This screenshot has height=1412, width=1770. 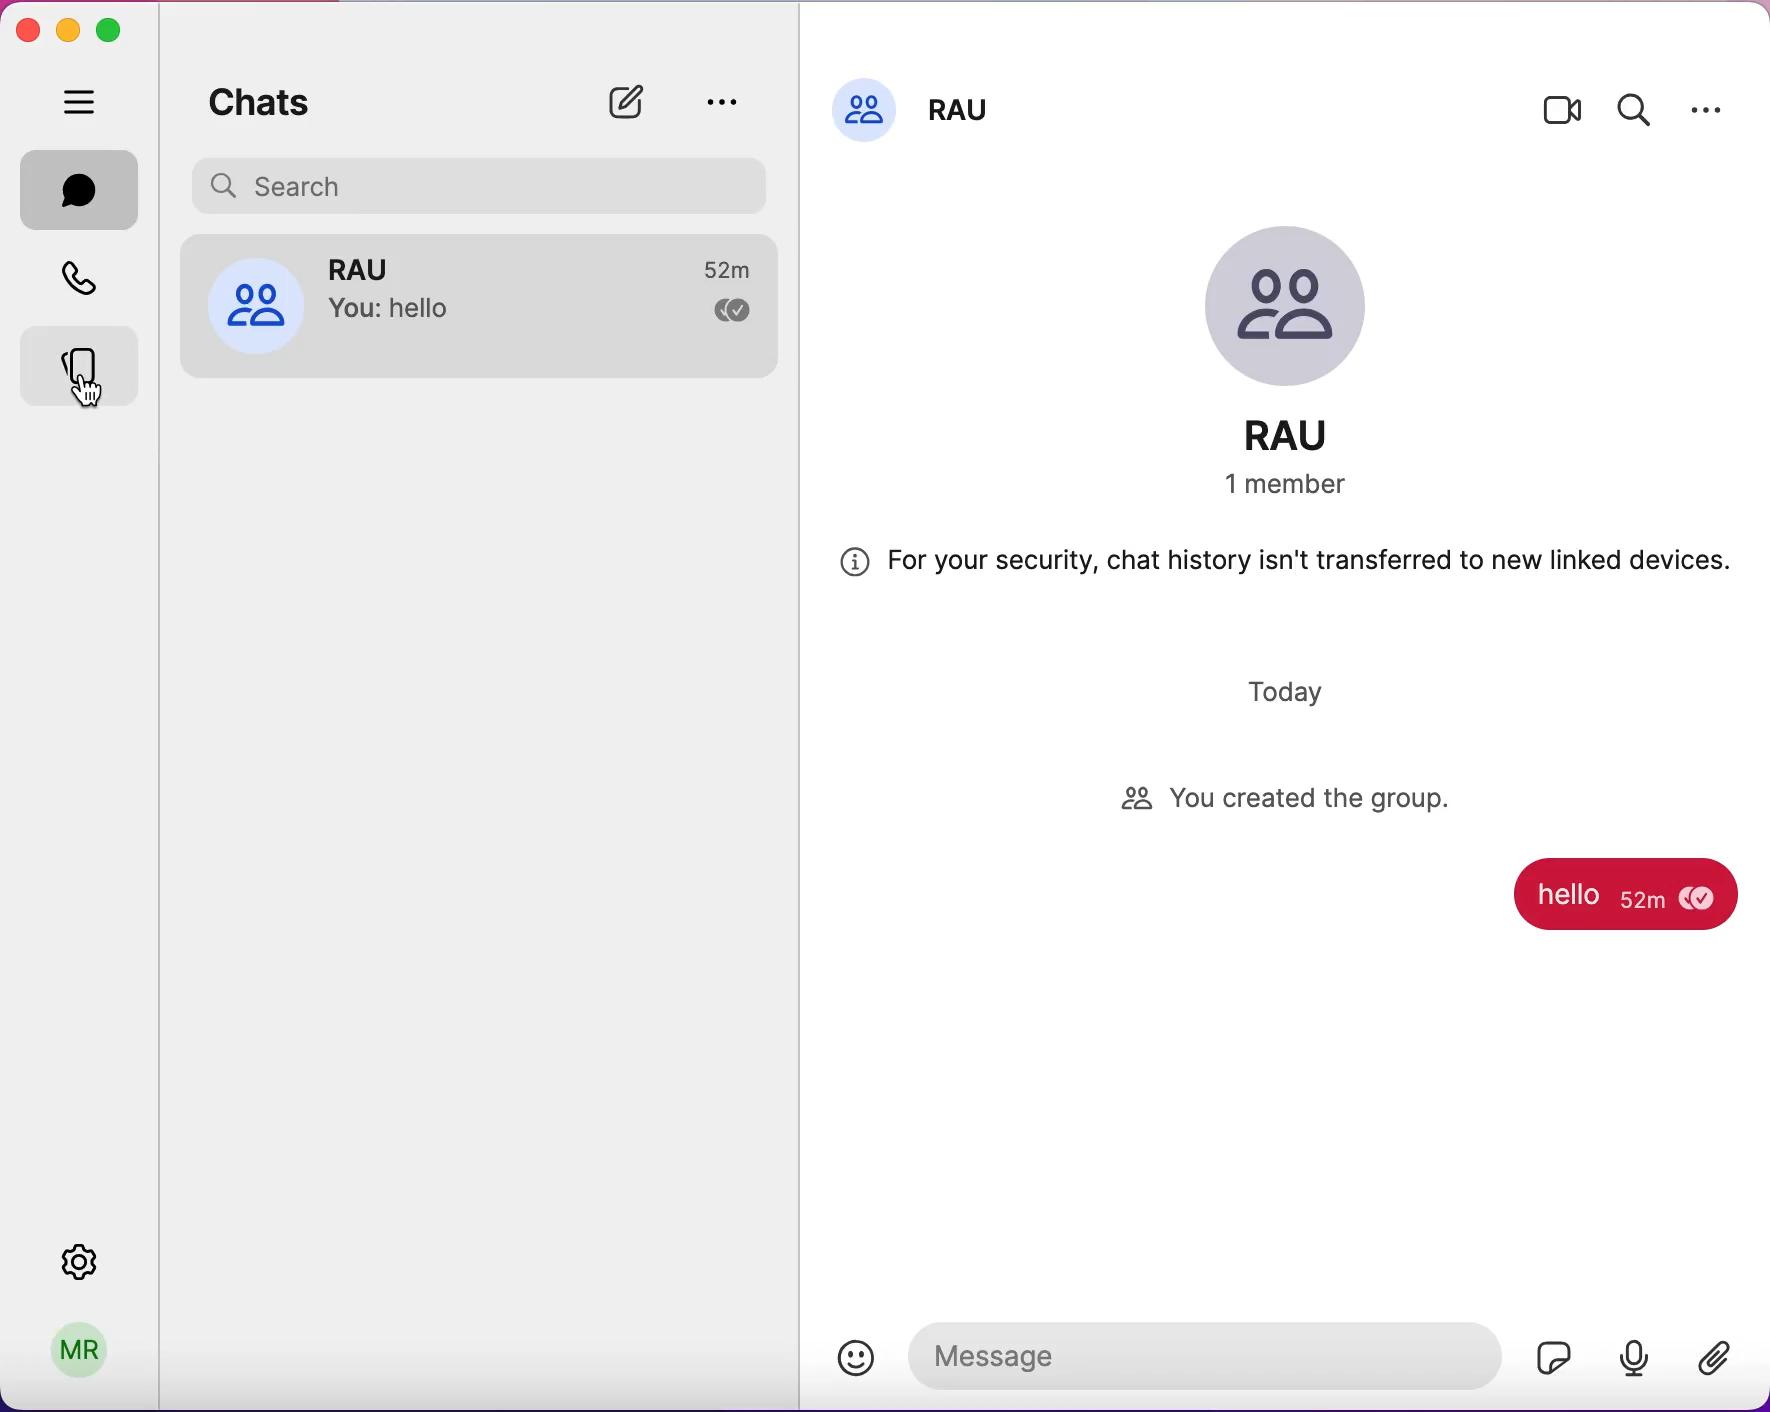 What do you see at coordinates (115, 29) in the screenshot?
I see `maximize` at bounding box center [115, 29].